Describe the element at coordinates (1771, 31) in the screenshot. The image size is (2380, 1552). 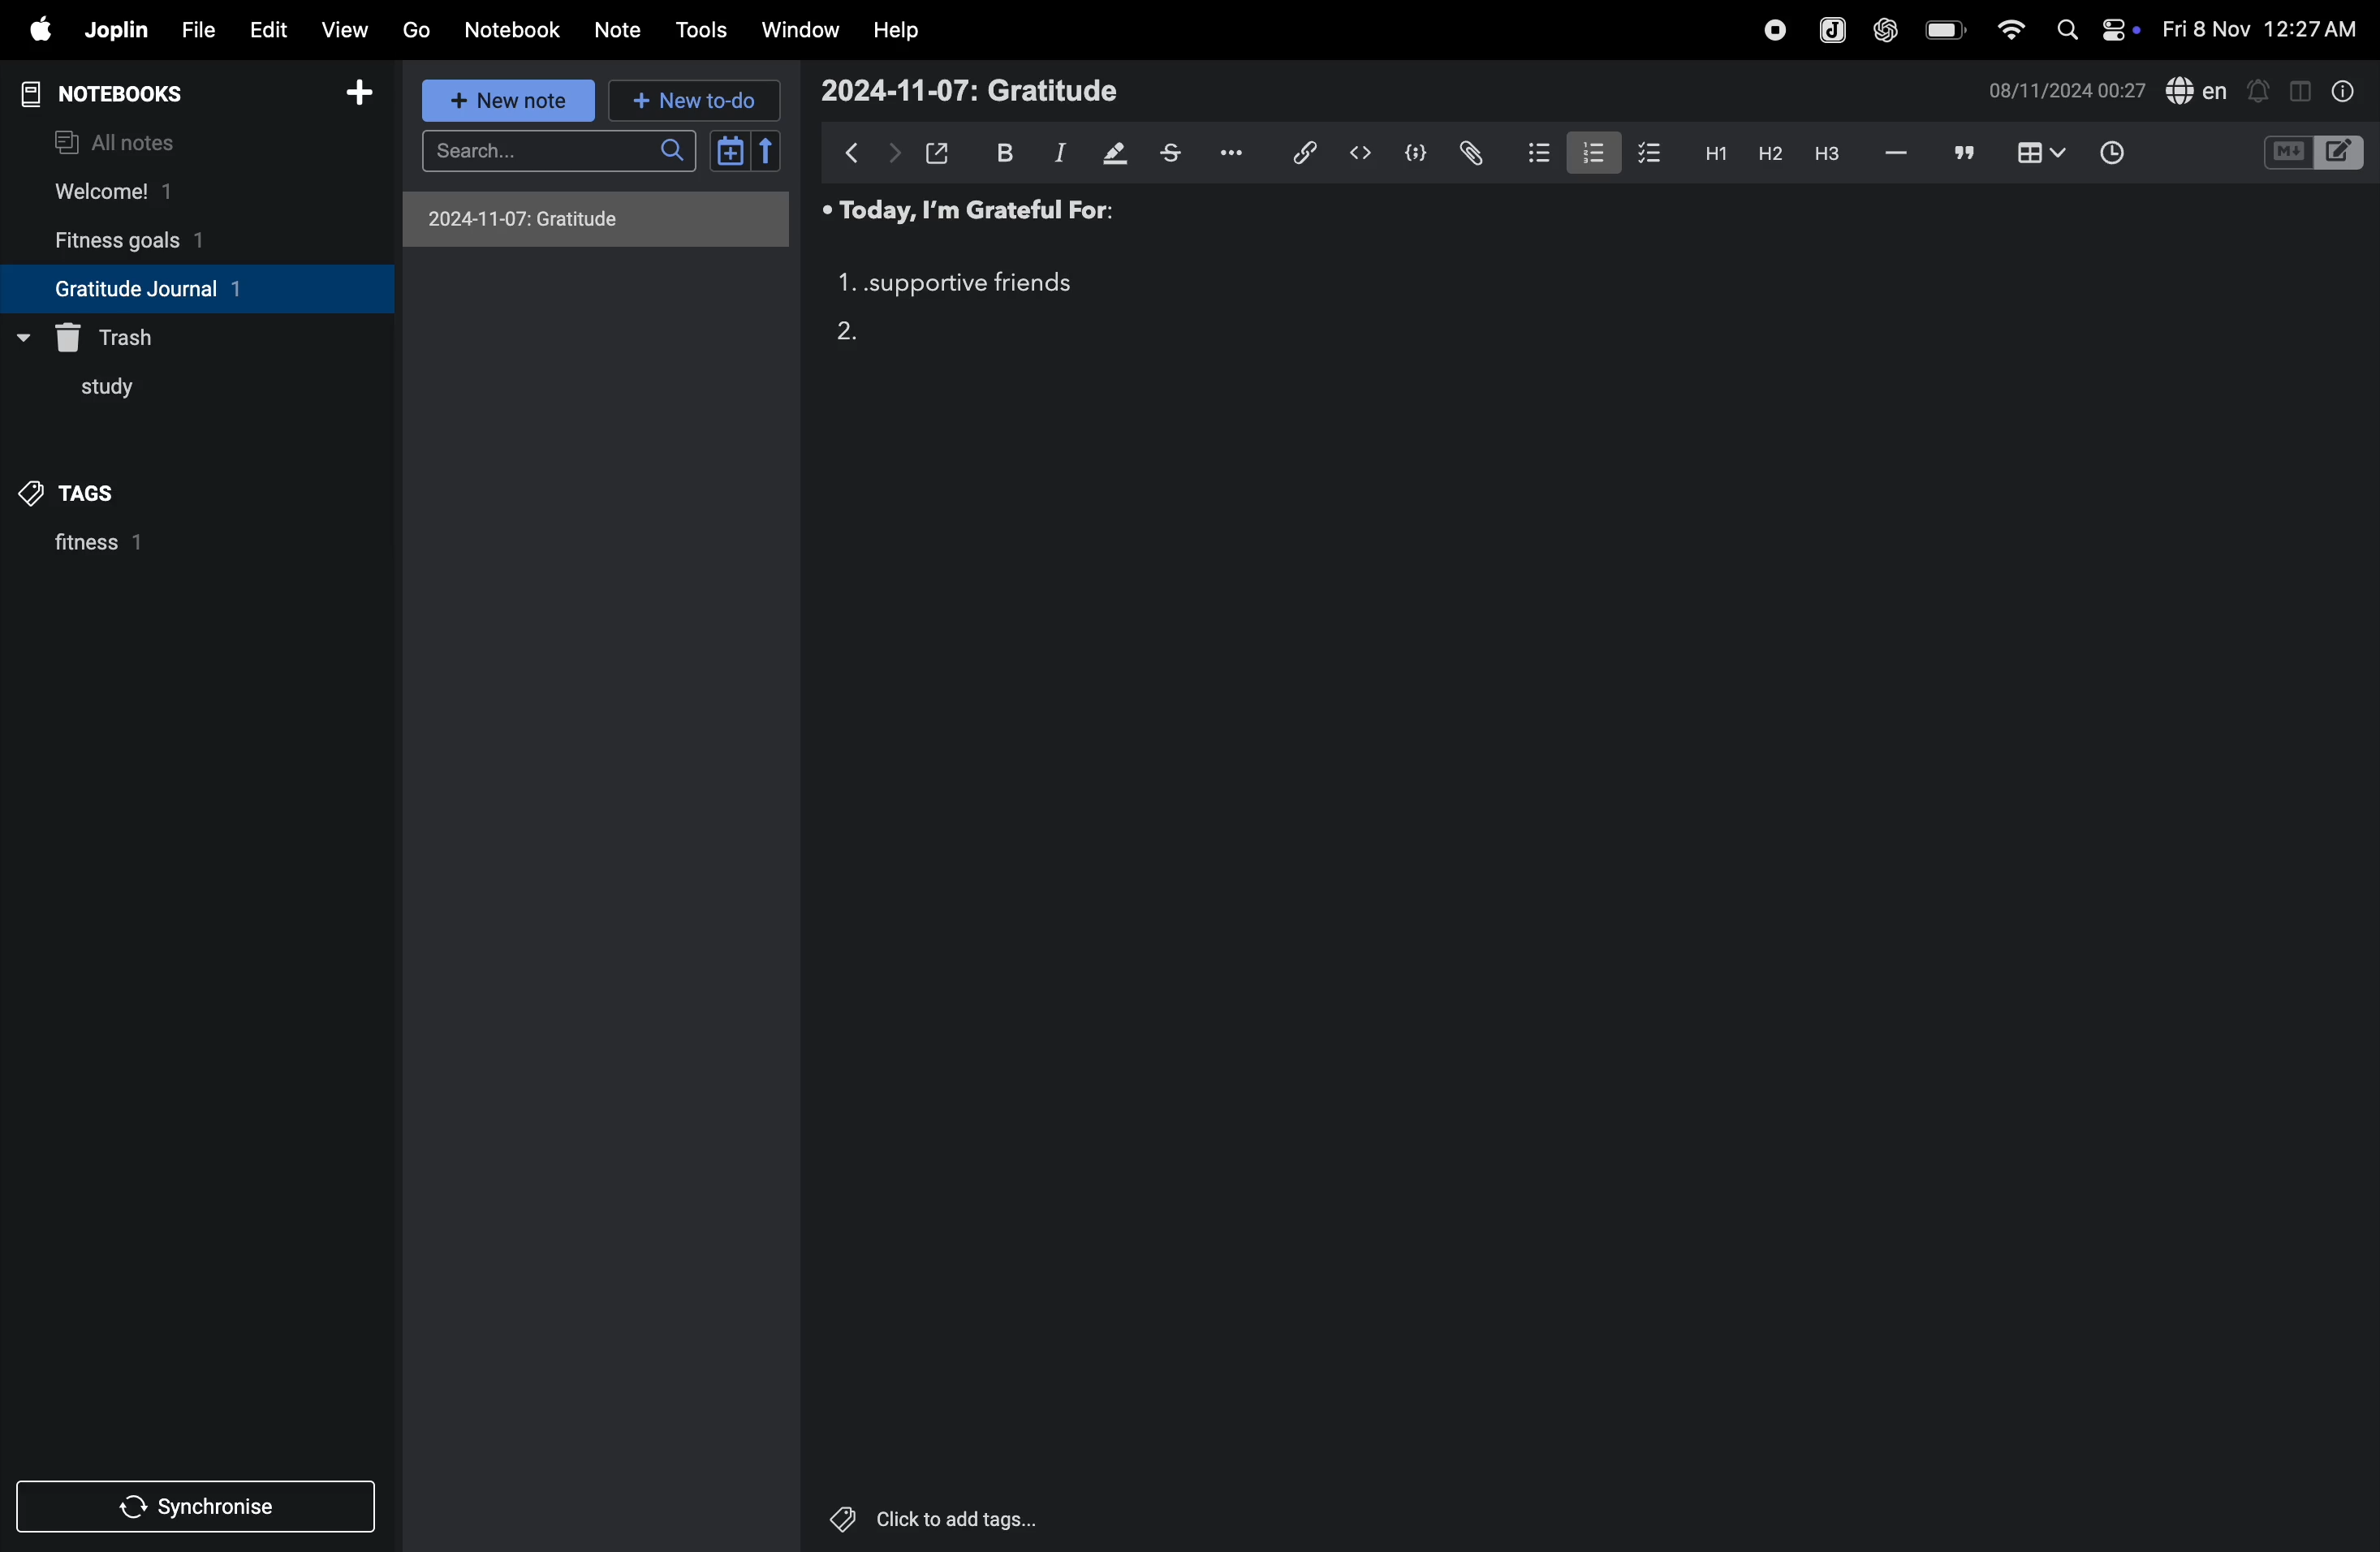
I see `record` at that location.